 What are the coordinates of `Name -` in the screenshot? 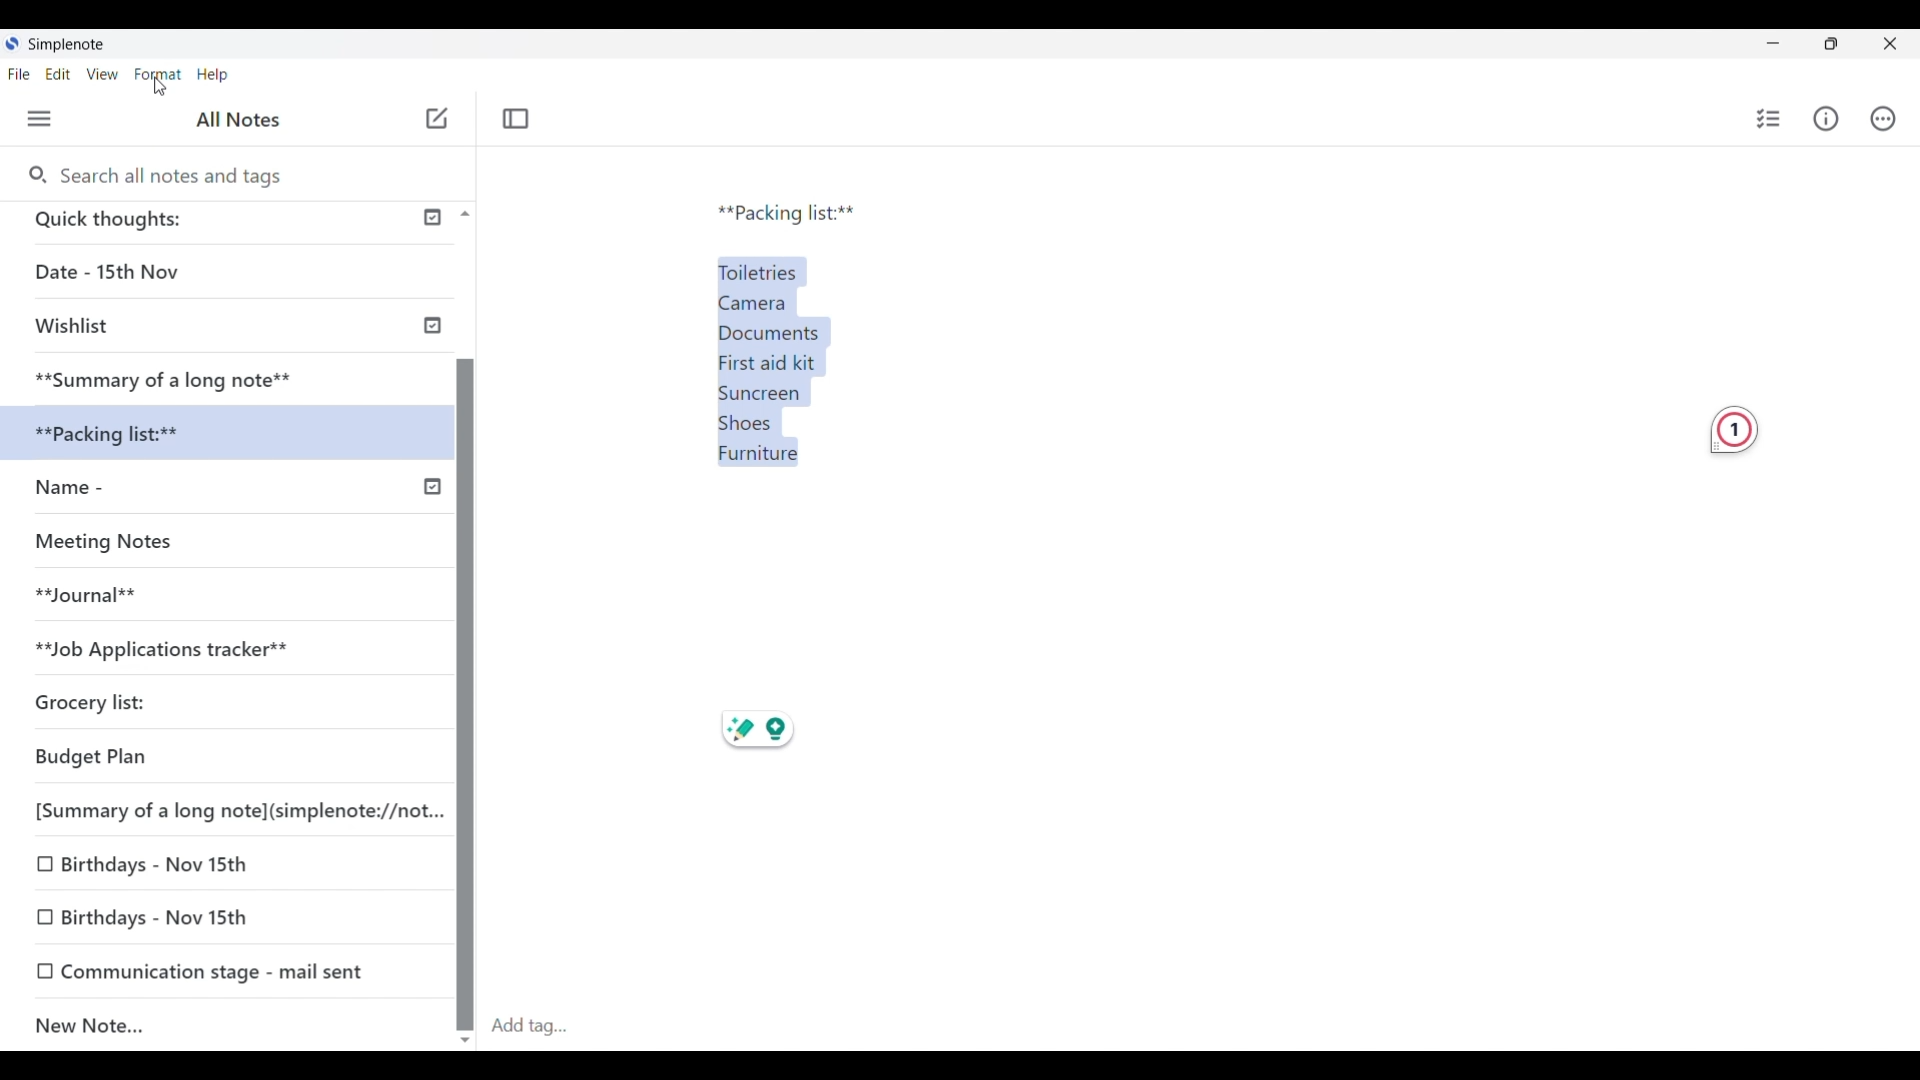 It's located at (112, 490).